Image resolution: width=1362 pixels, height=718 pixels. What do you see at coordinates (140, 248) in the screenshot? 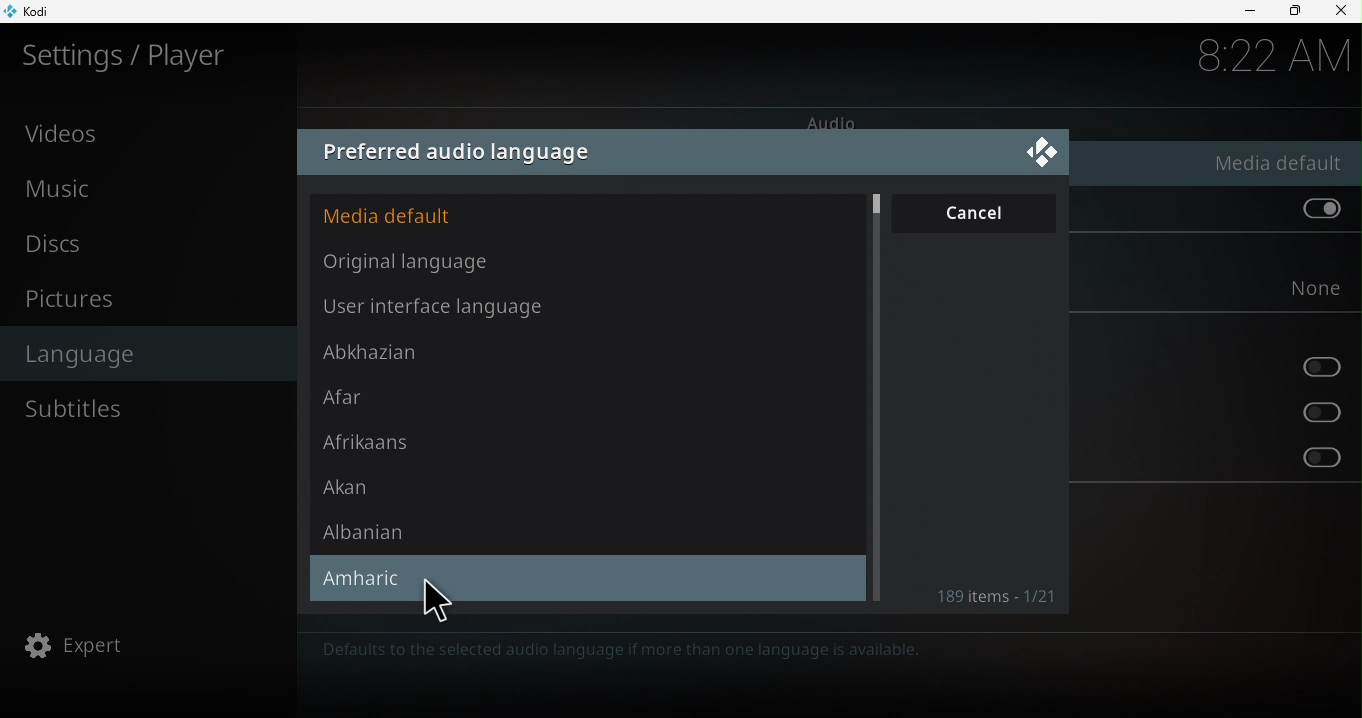
I see `Discs` at bounding box center [140, 248].